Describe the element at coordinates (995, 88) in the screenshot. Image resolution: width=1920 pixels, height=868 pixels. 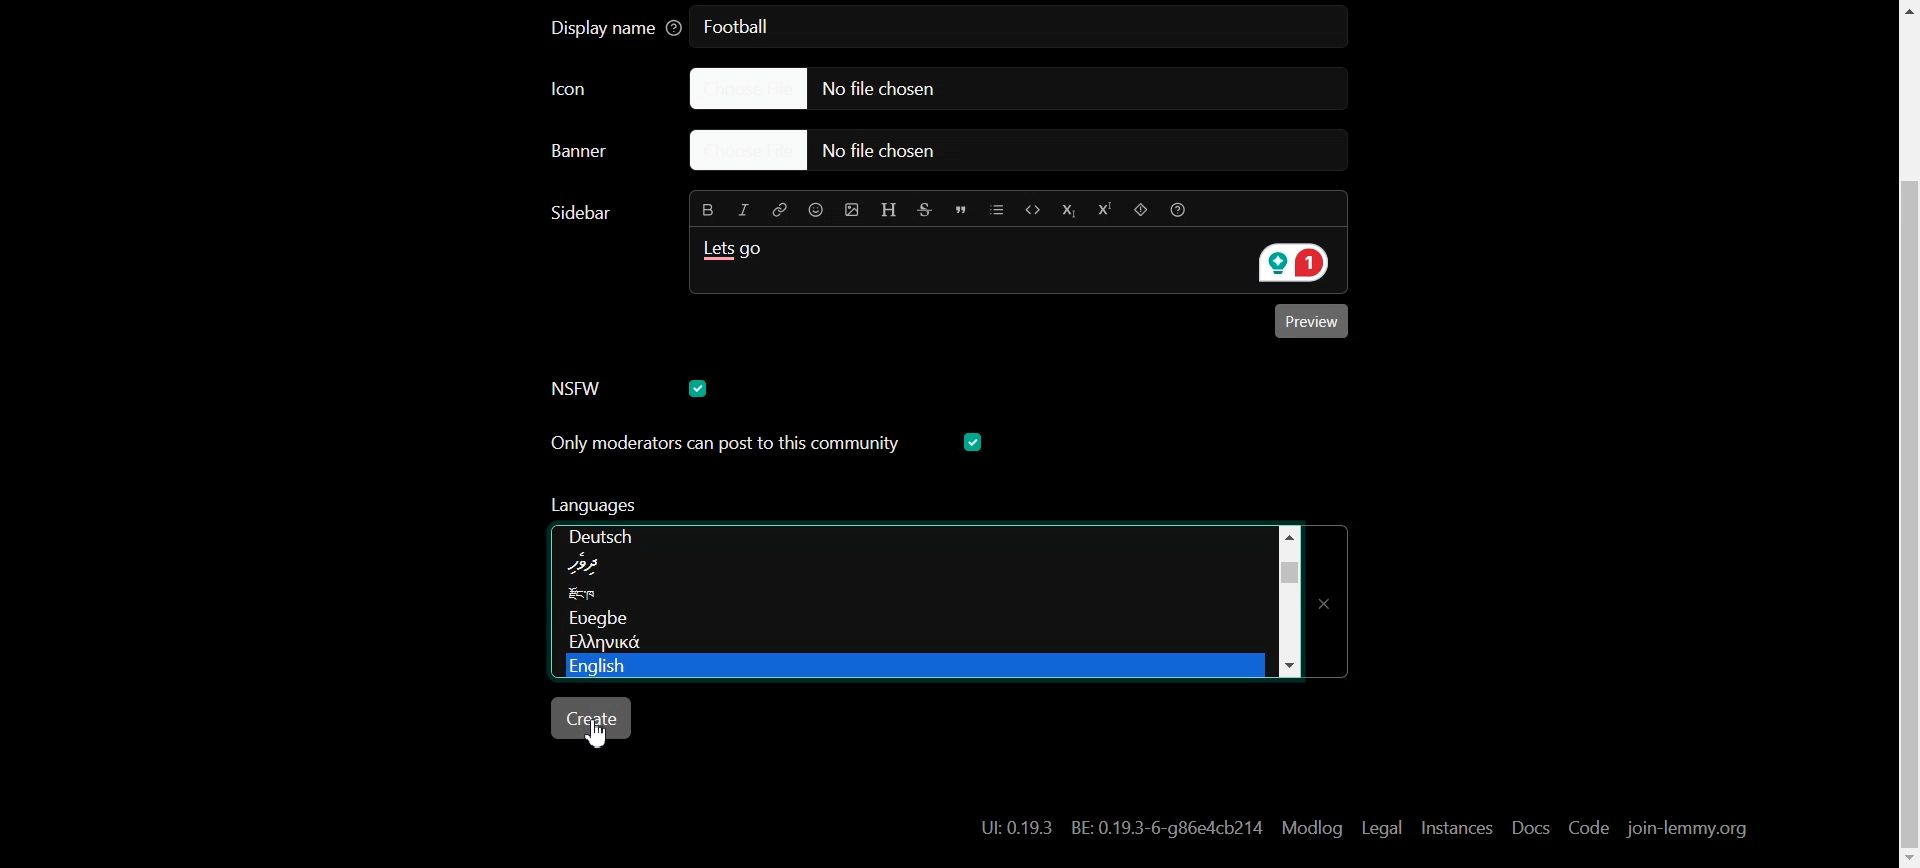
I see `Choose file` at that location.